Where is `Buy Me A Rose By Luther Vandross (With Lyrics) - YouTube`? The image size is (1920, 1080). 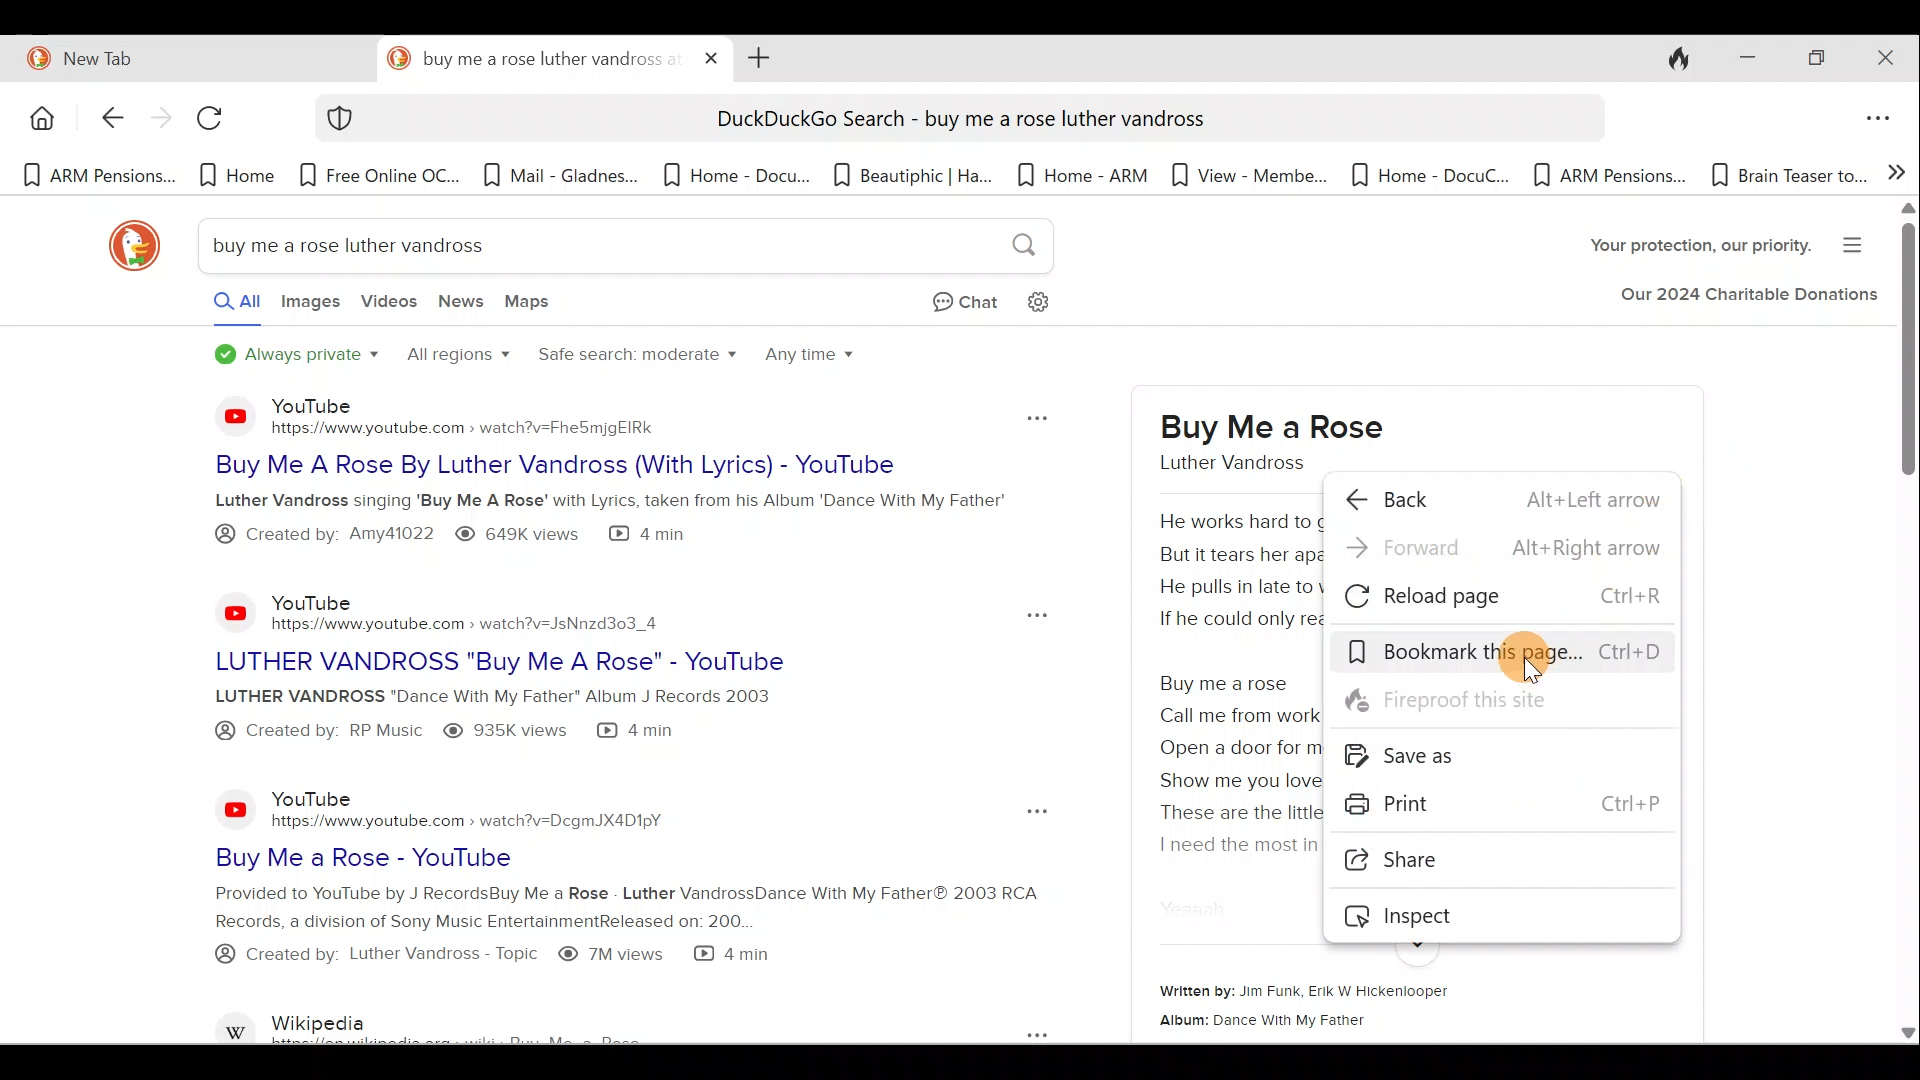
Buy Me A Rose By Luther Vandross (With Lyrics) - YouTube is located at coordinates (586, 465).